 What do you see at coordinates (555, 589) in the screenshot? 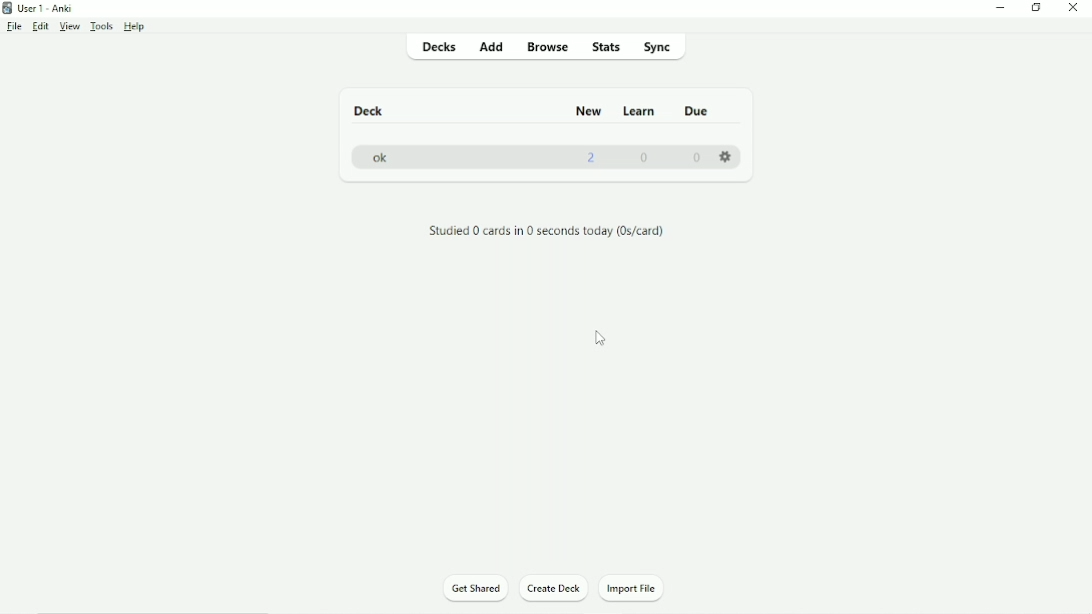
I see `Create Deck` at bounding box center [555, 589].